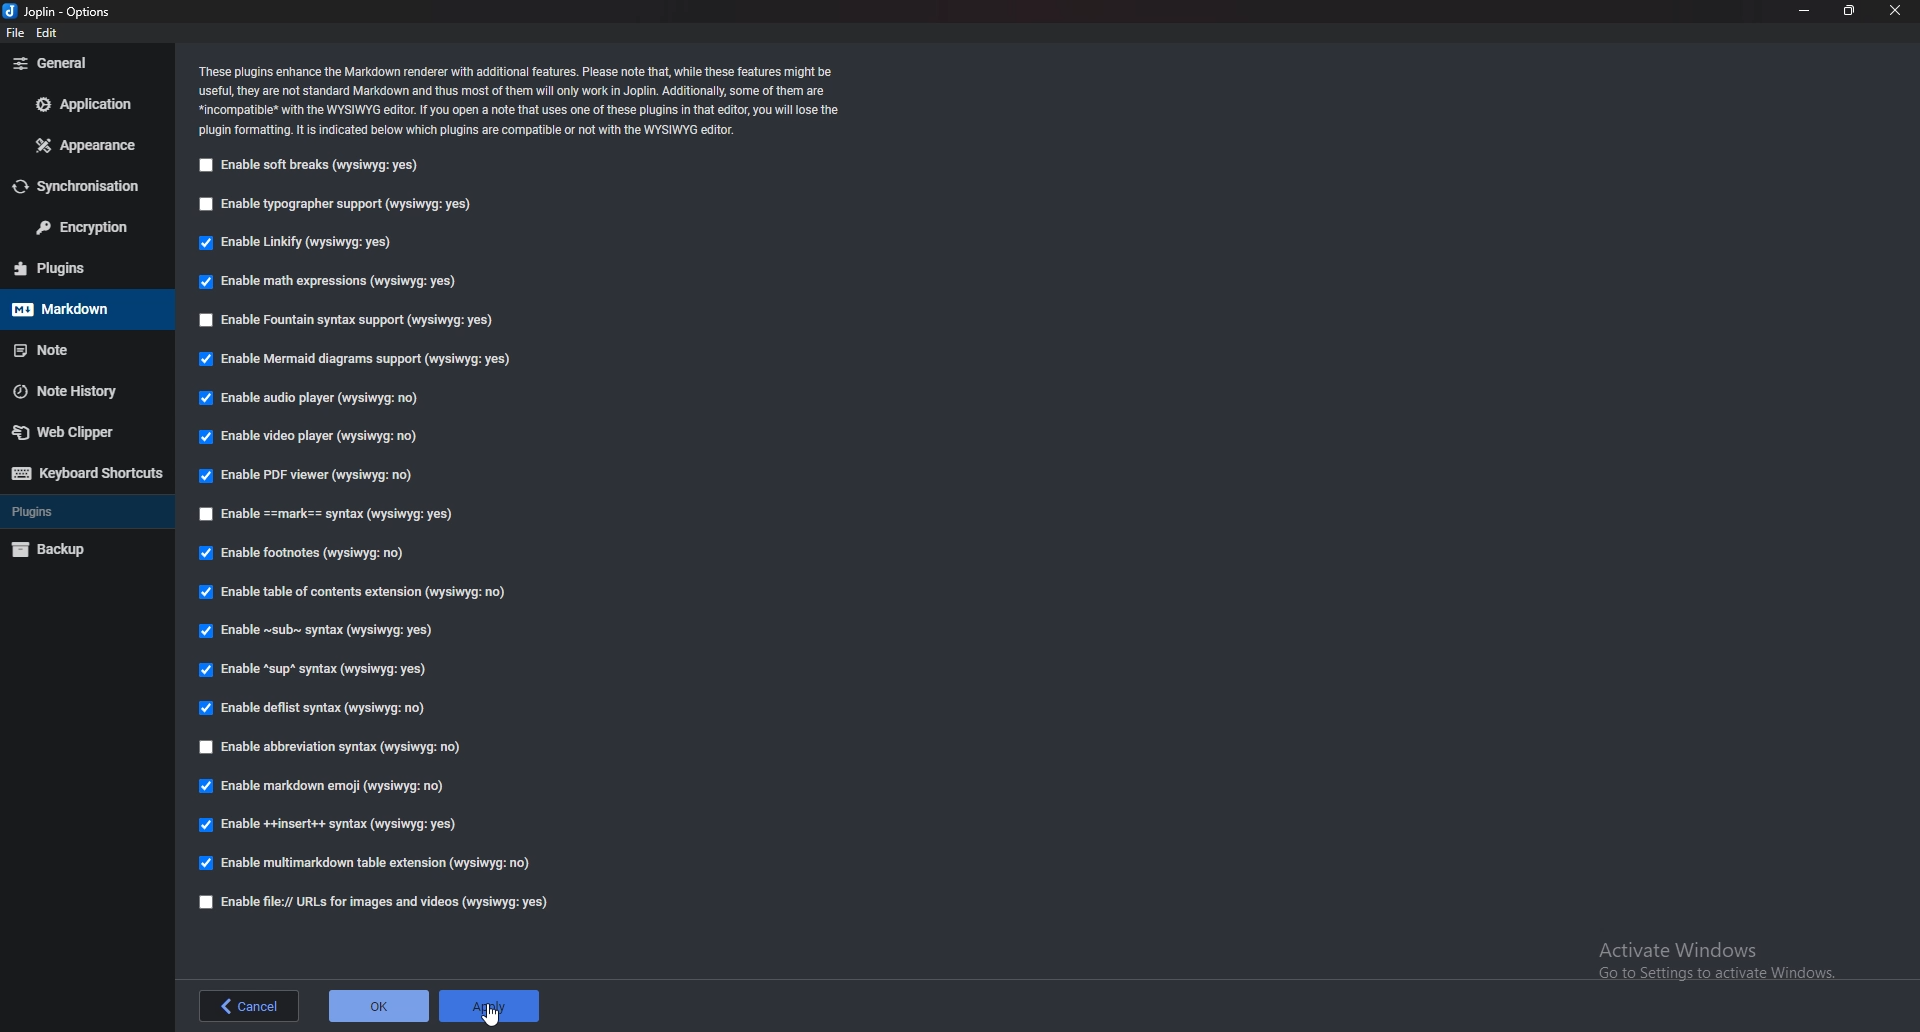 The height and width of the screenshot is (1032, 1920). I want to click on Enable sup syntax, so click(319, 672).